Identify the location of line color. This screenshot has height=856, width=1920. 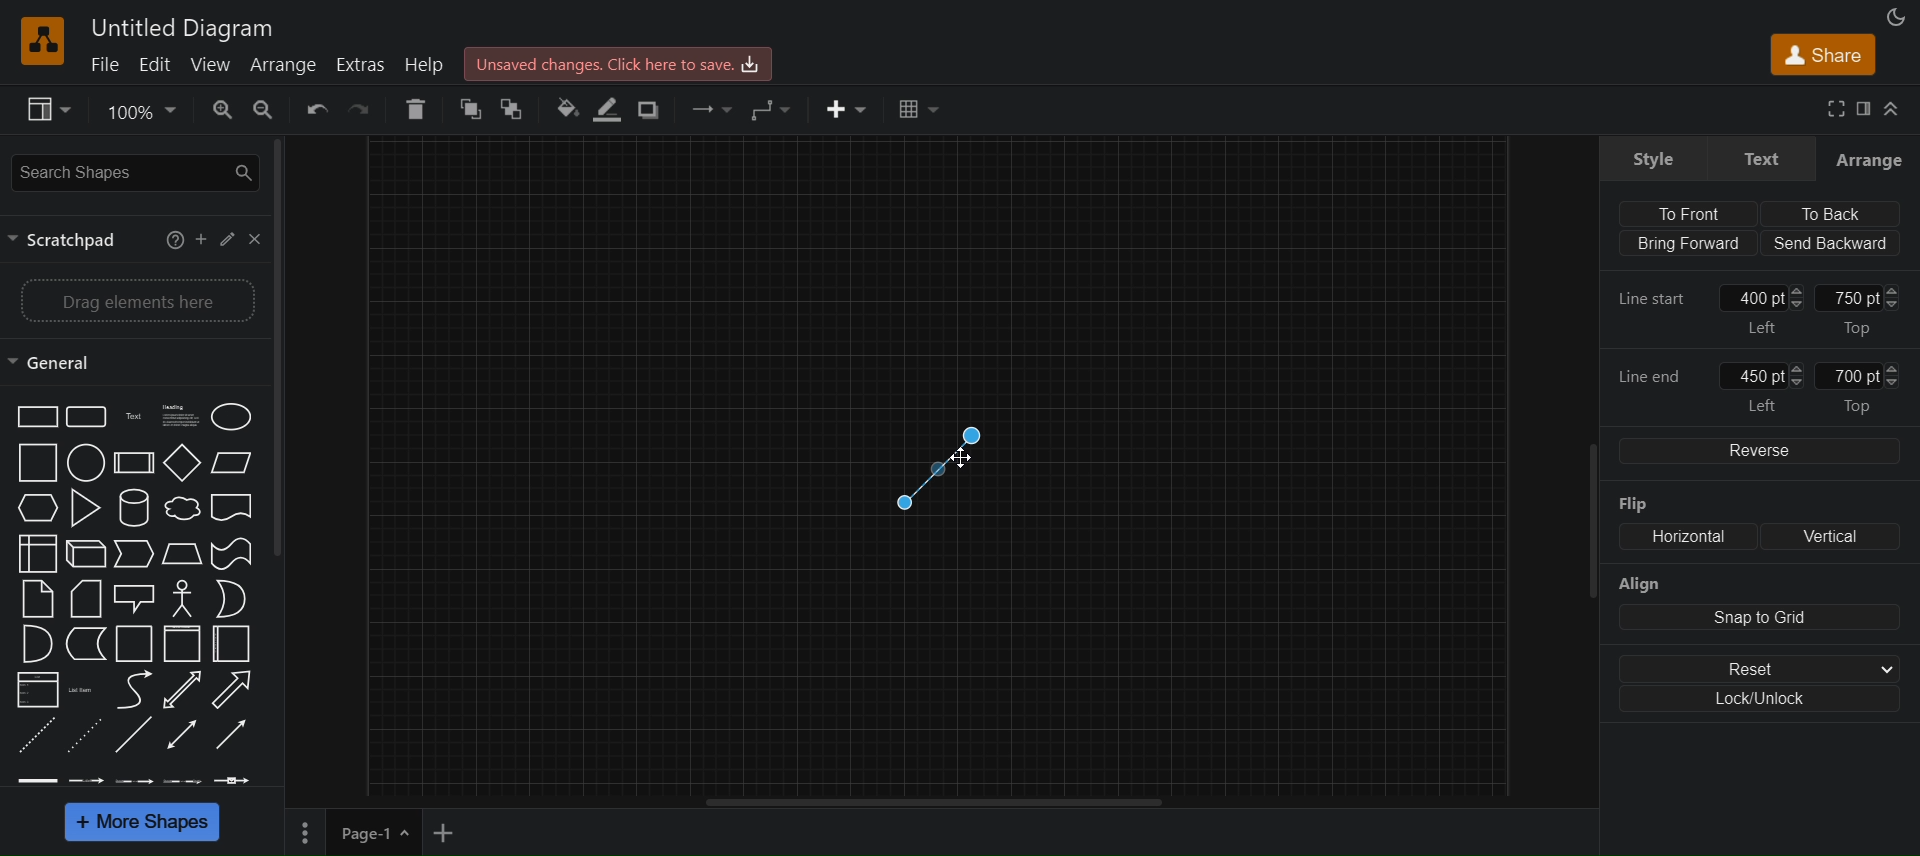
(608, 108).